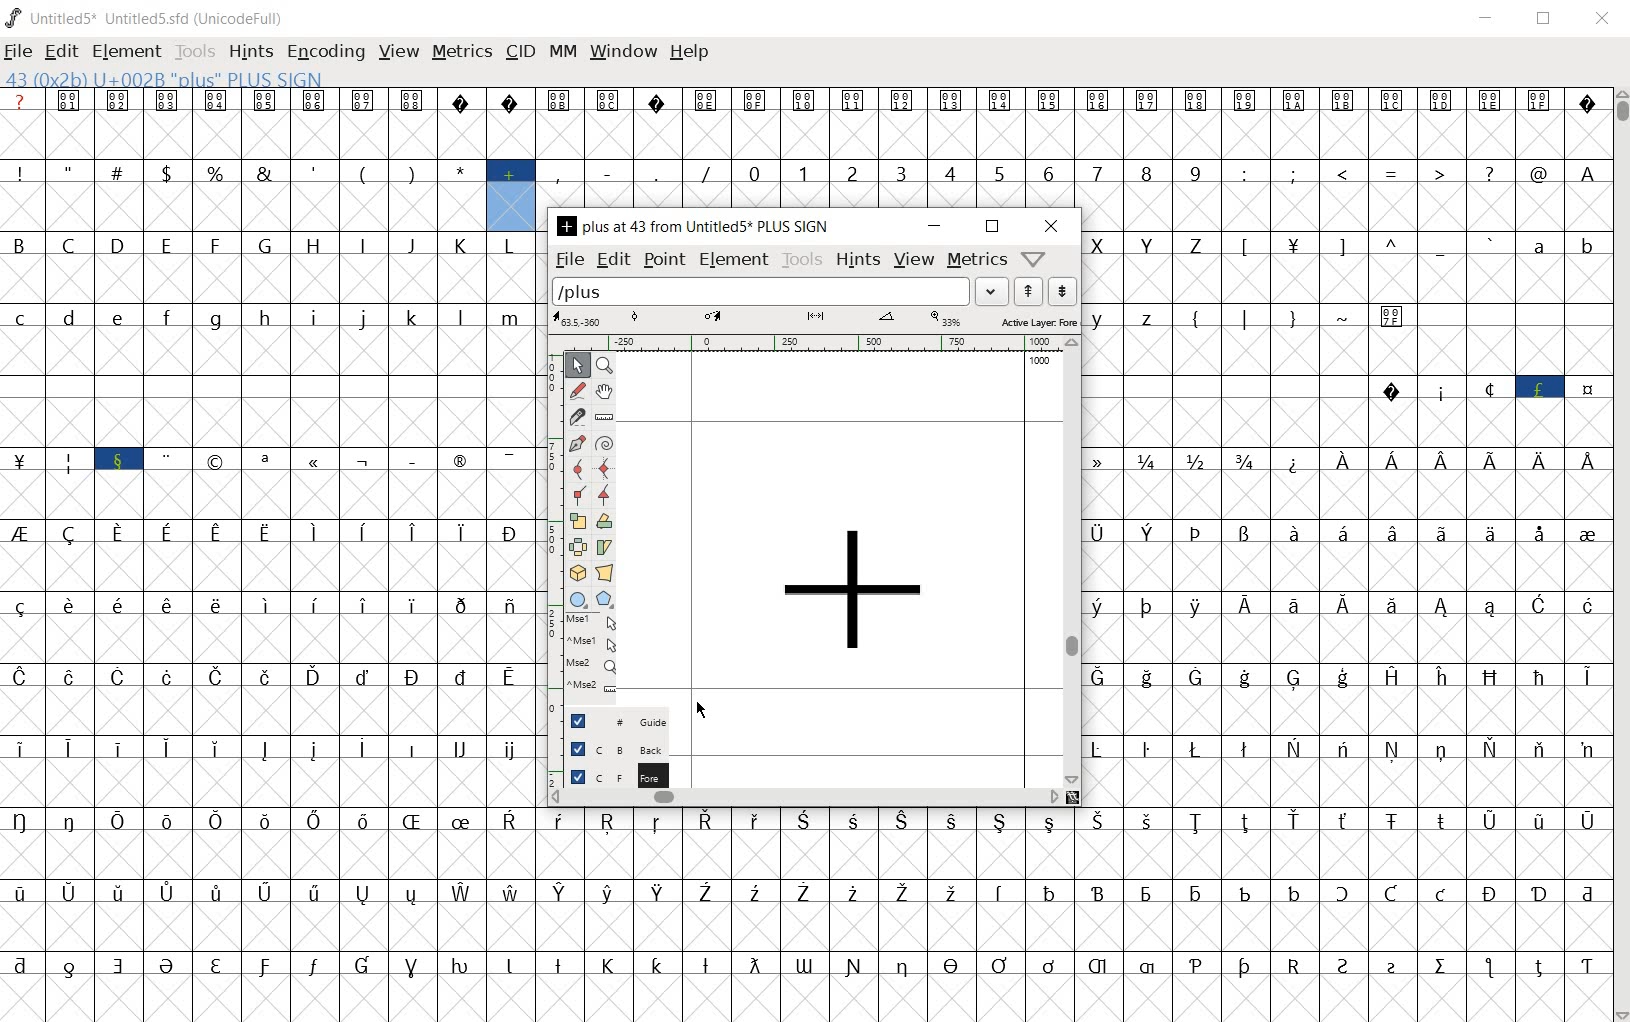 This screenshot has height=1022, width=1630. Describe the element at coordinates (1294, 339) in the screenshot. I see `special characters` at that location.